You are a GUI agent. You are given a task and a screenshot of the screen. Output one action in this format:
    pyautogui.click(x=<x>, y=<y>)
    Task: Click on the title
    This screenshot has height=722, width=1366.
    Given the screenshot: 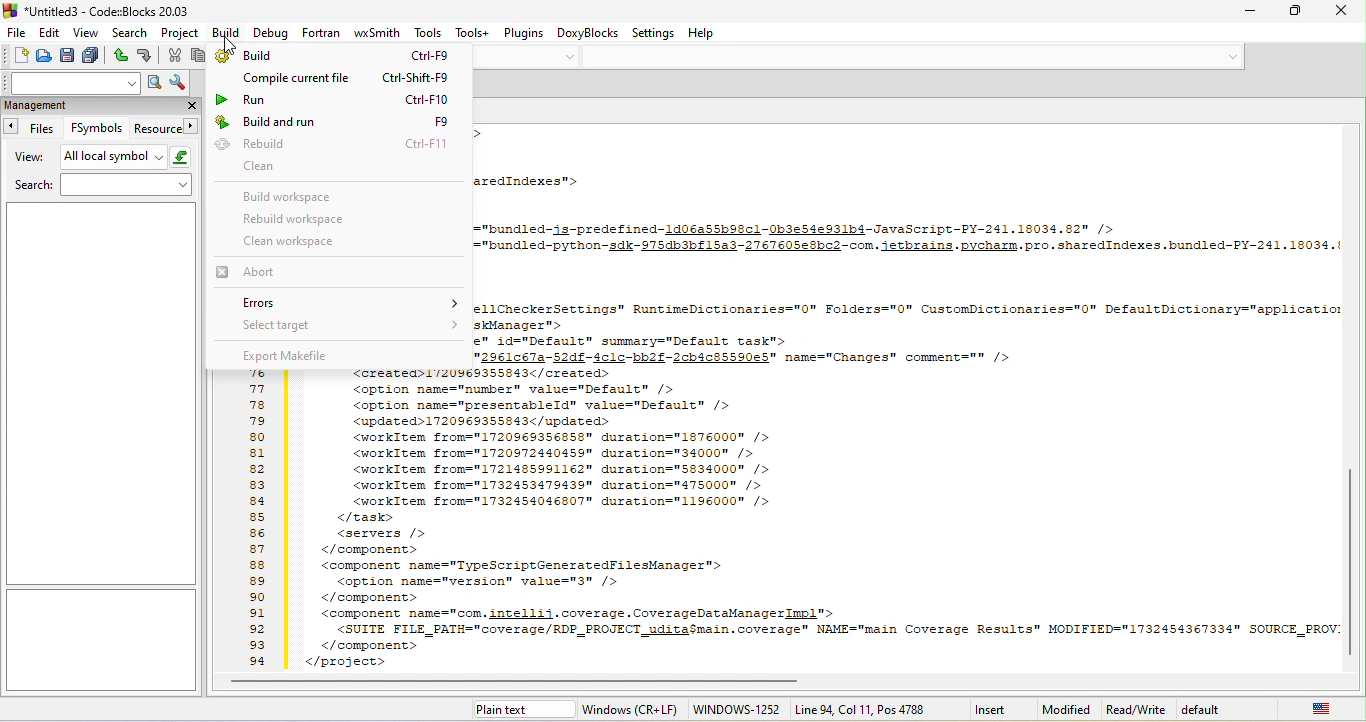 What is the action you would take?
    pyautogui.click(x=98, y=10)
    